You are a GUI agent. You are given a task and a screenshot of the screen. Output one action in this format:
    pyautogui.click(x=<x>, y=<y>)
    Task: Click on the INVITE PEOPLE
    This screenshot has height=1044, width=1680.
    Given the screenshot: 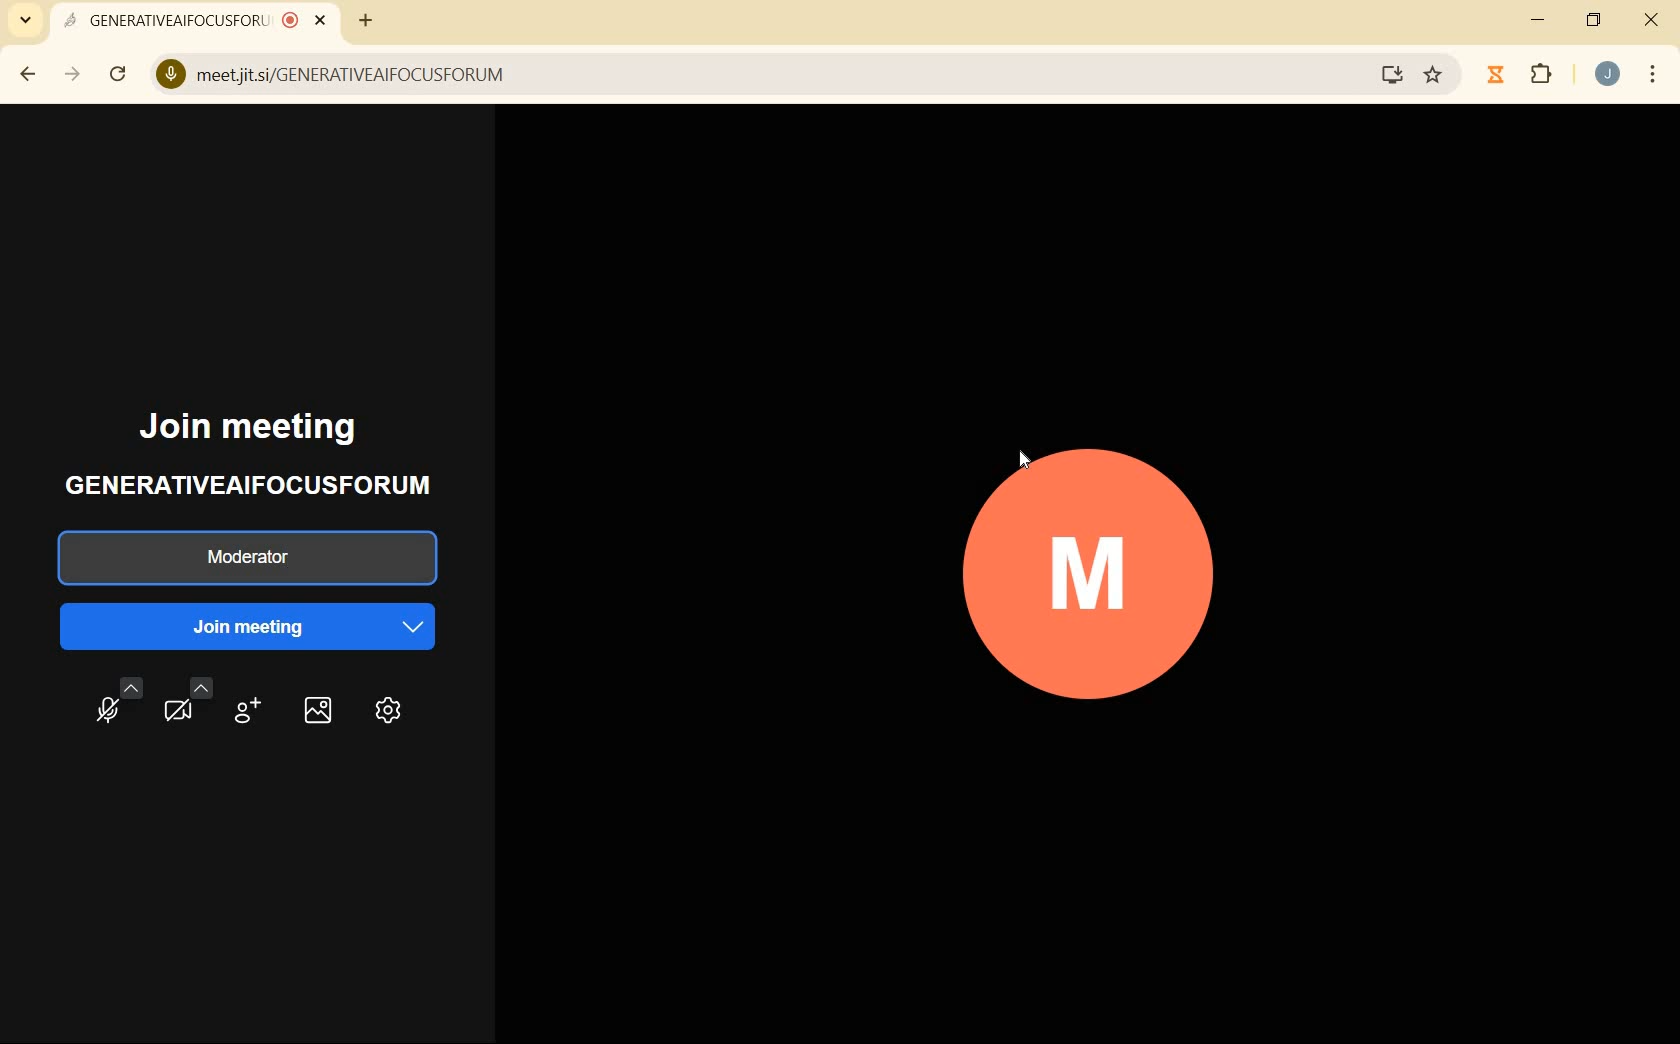 What is the action you would take?
    pyautogui.click(x=247, y=712)
    